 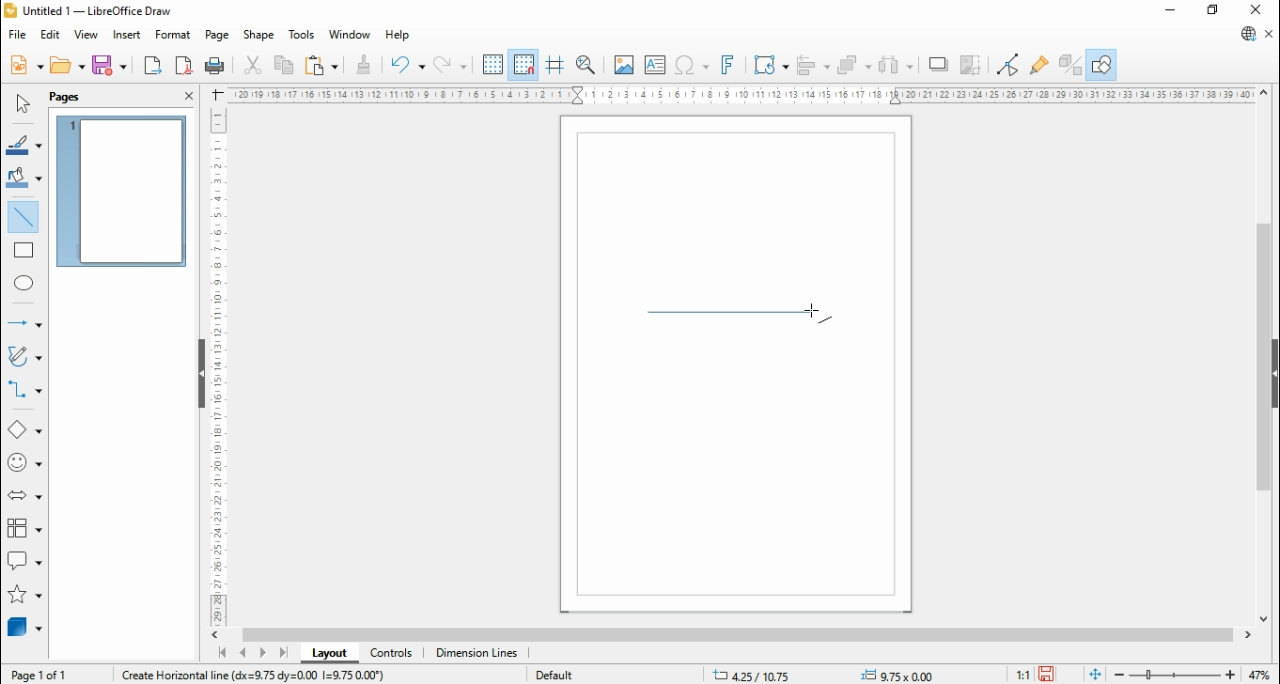 I want to click on insert fontwork text, so click(x=729, y=66).